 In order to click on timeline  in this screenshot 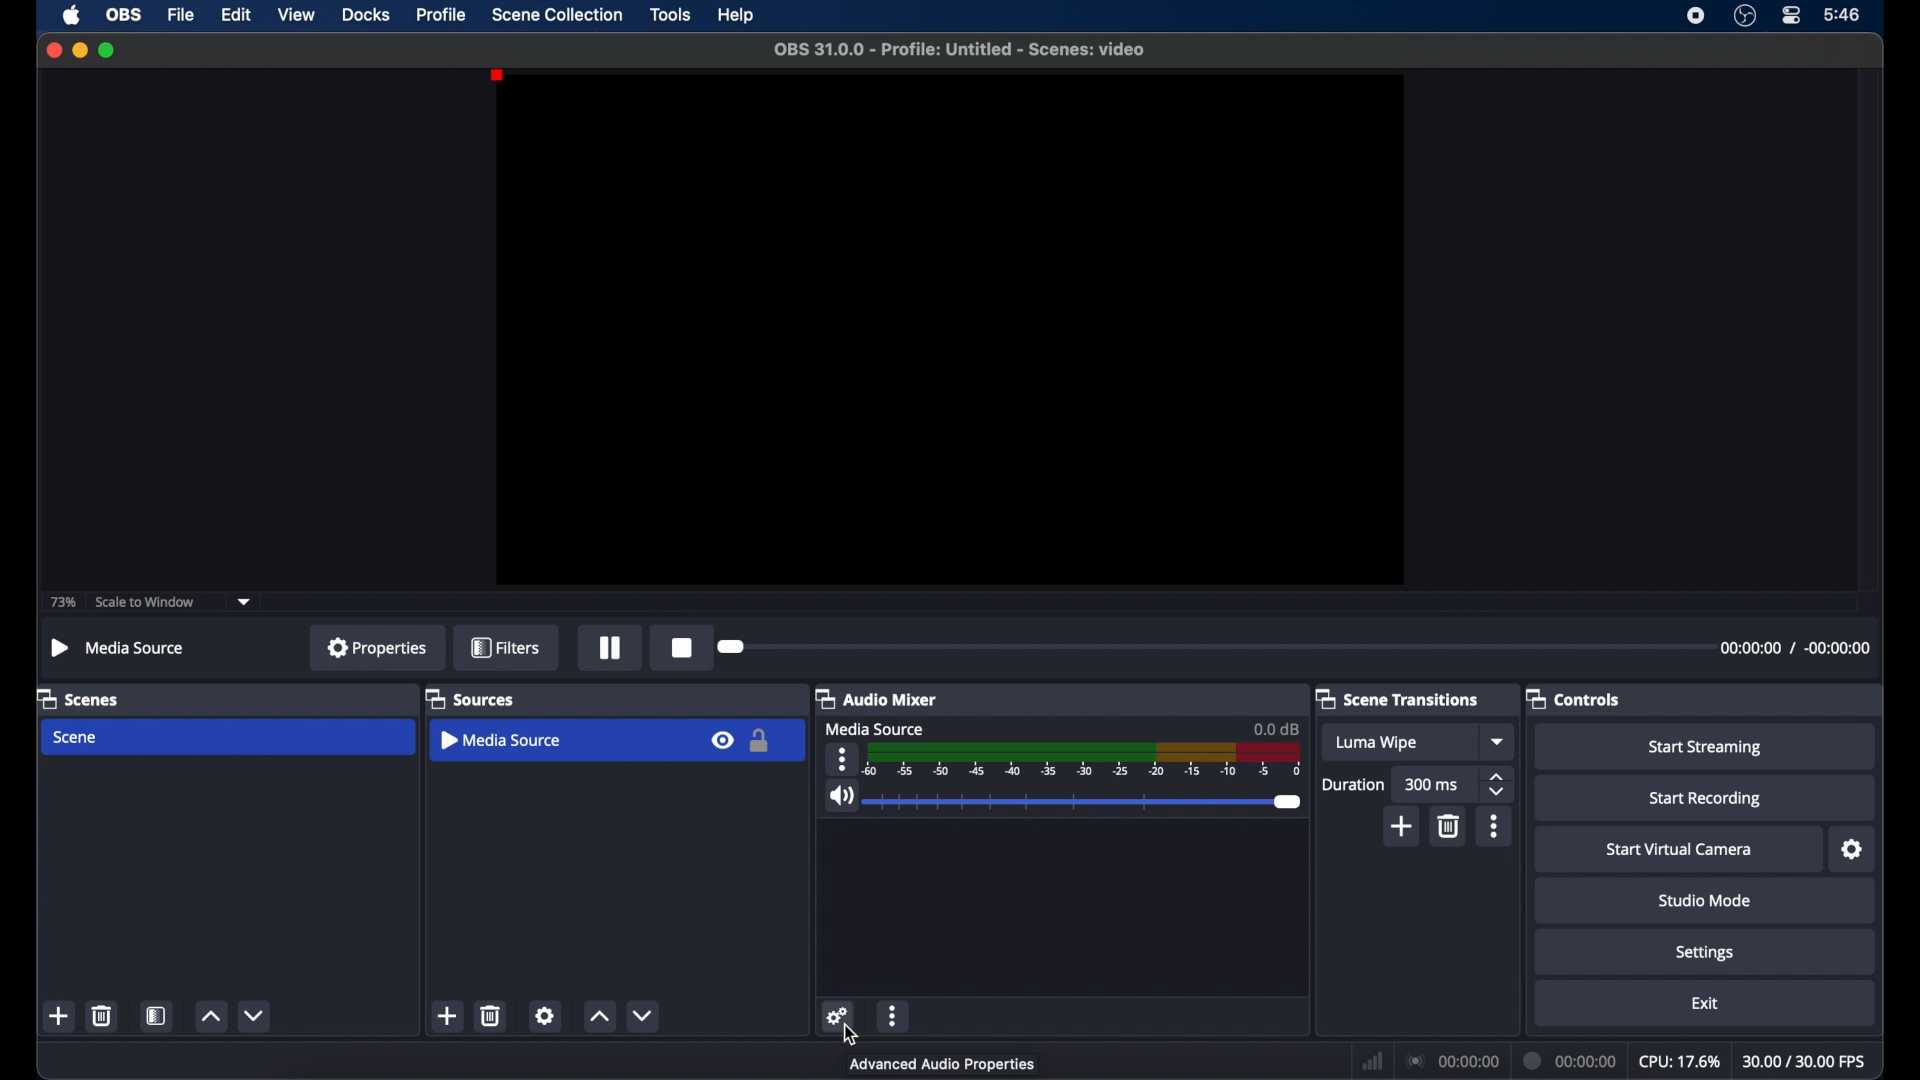, I will do `click(1084, 760)`.